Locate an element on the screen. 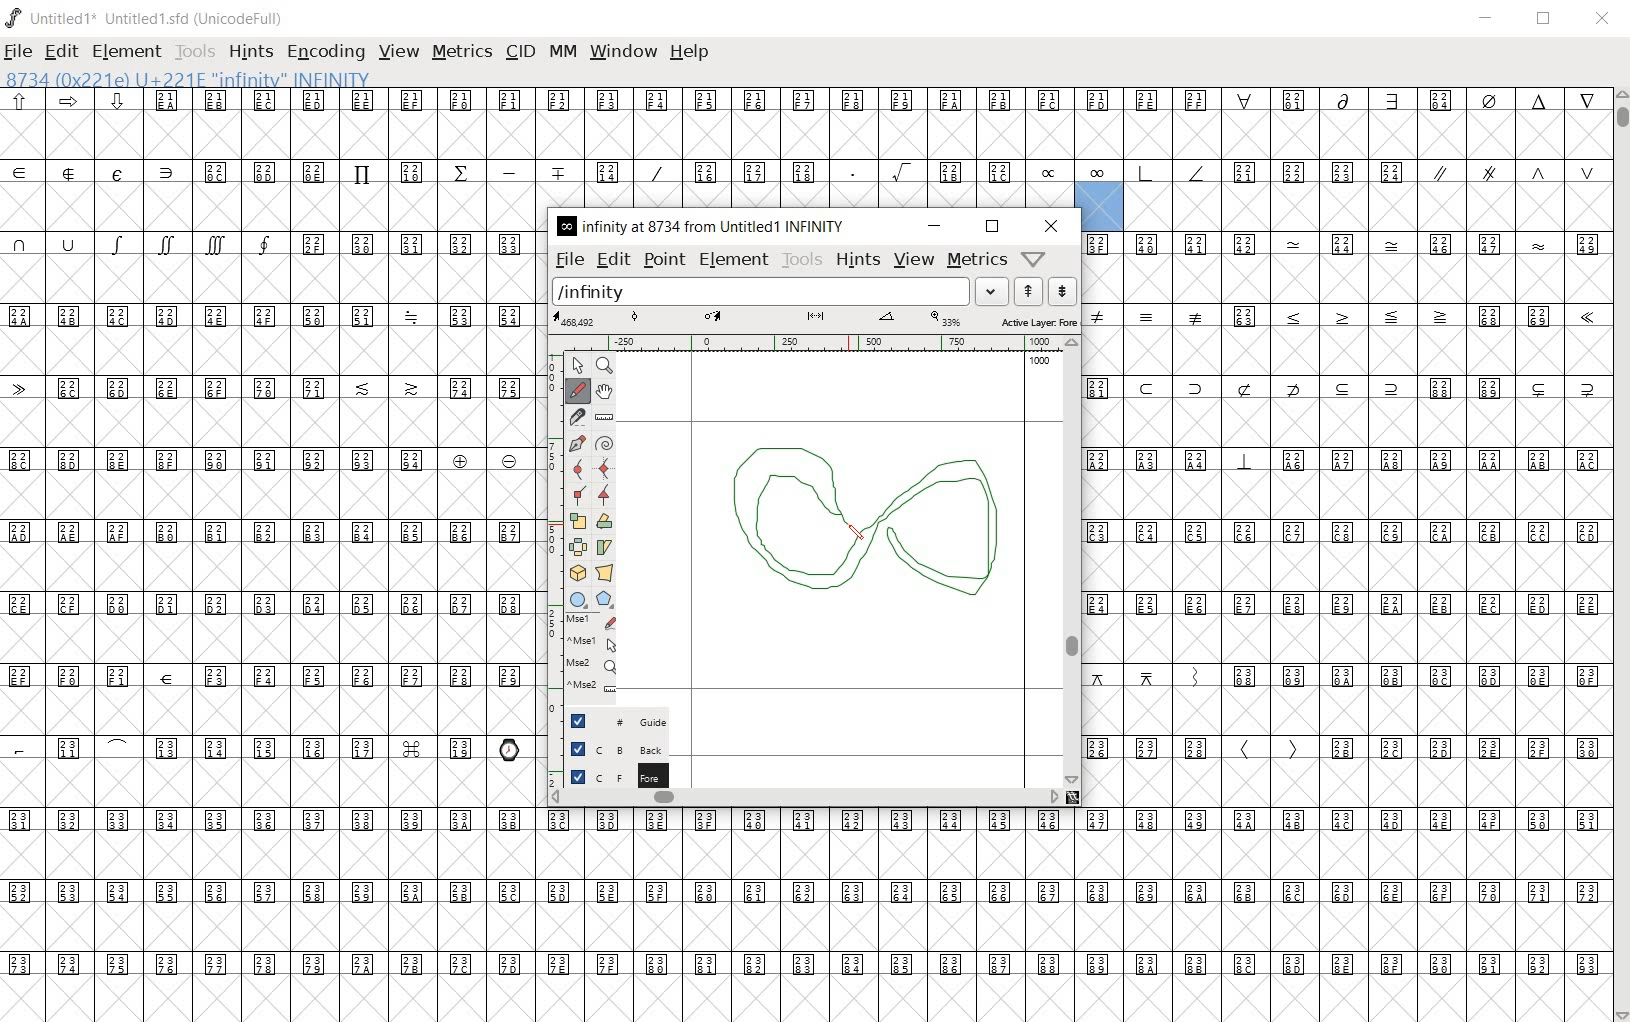  edit is located at coordinates (60, 51).